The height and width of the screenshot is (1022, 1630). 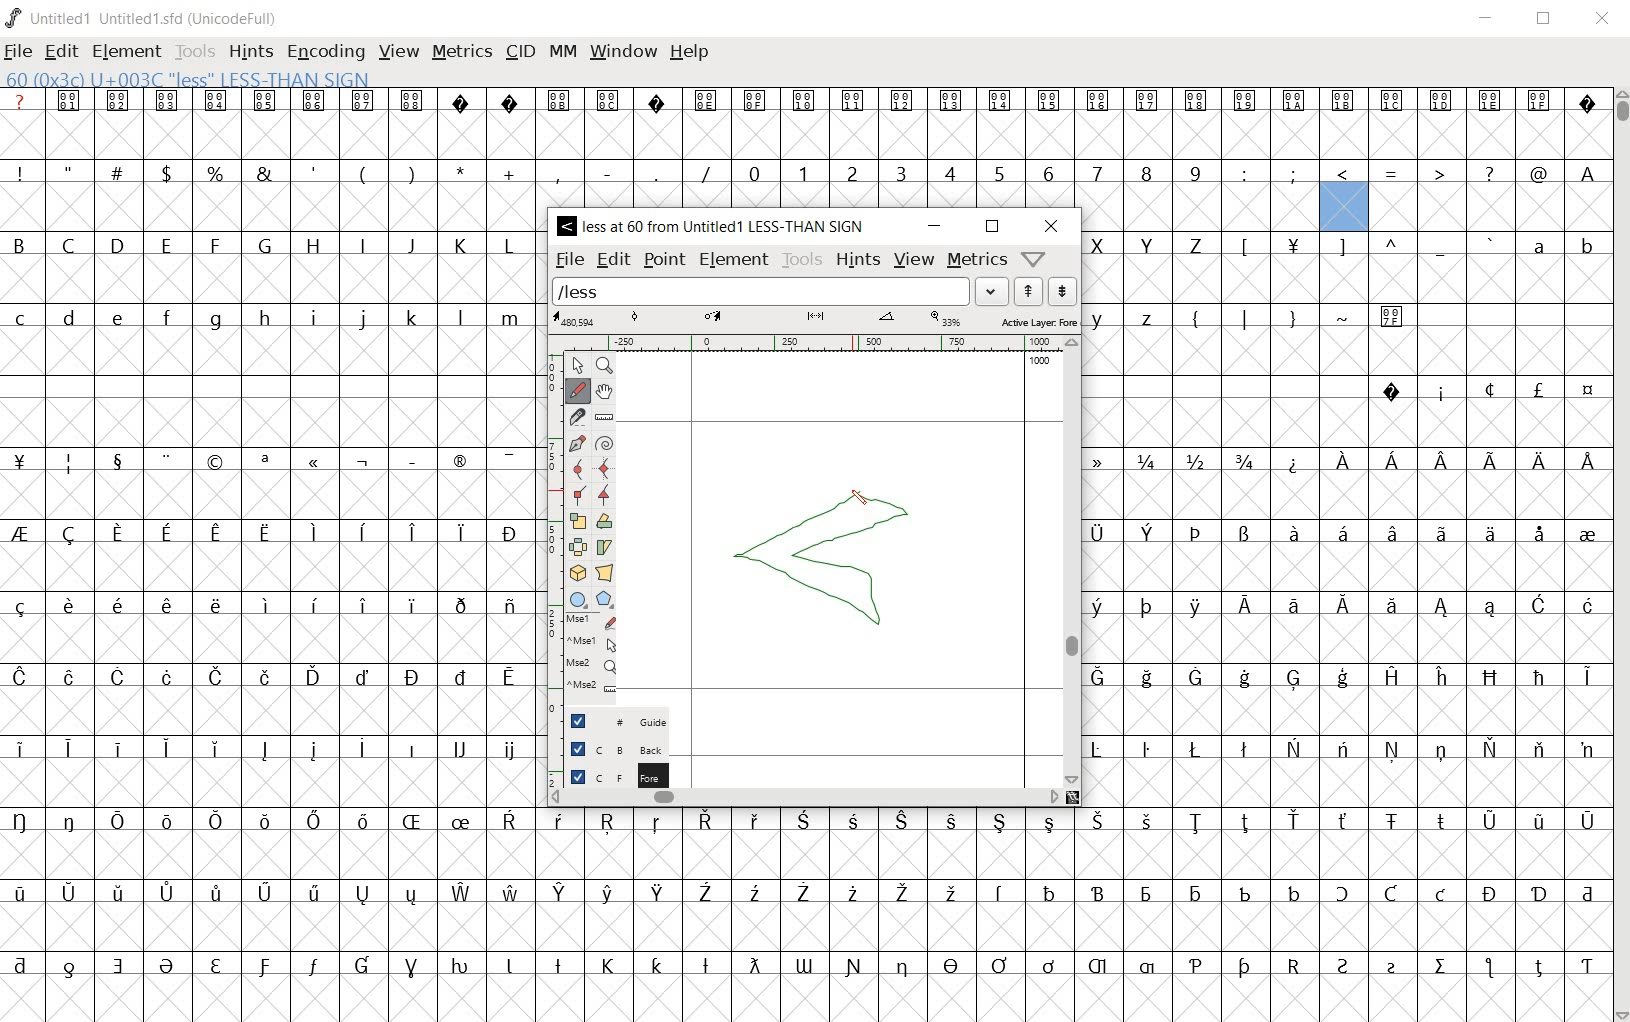 What do you see at coordinates (1345, 354) in the screenshot?
I see `` at bounding box center [1345, 354].